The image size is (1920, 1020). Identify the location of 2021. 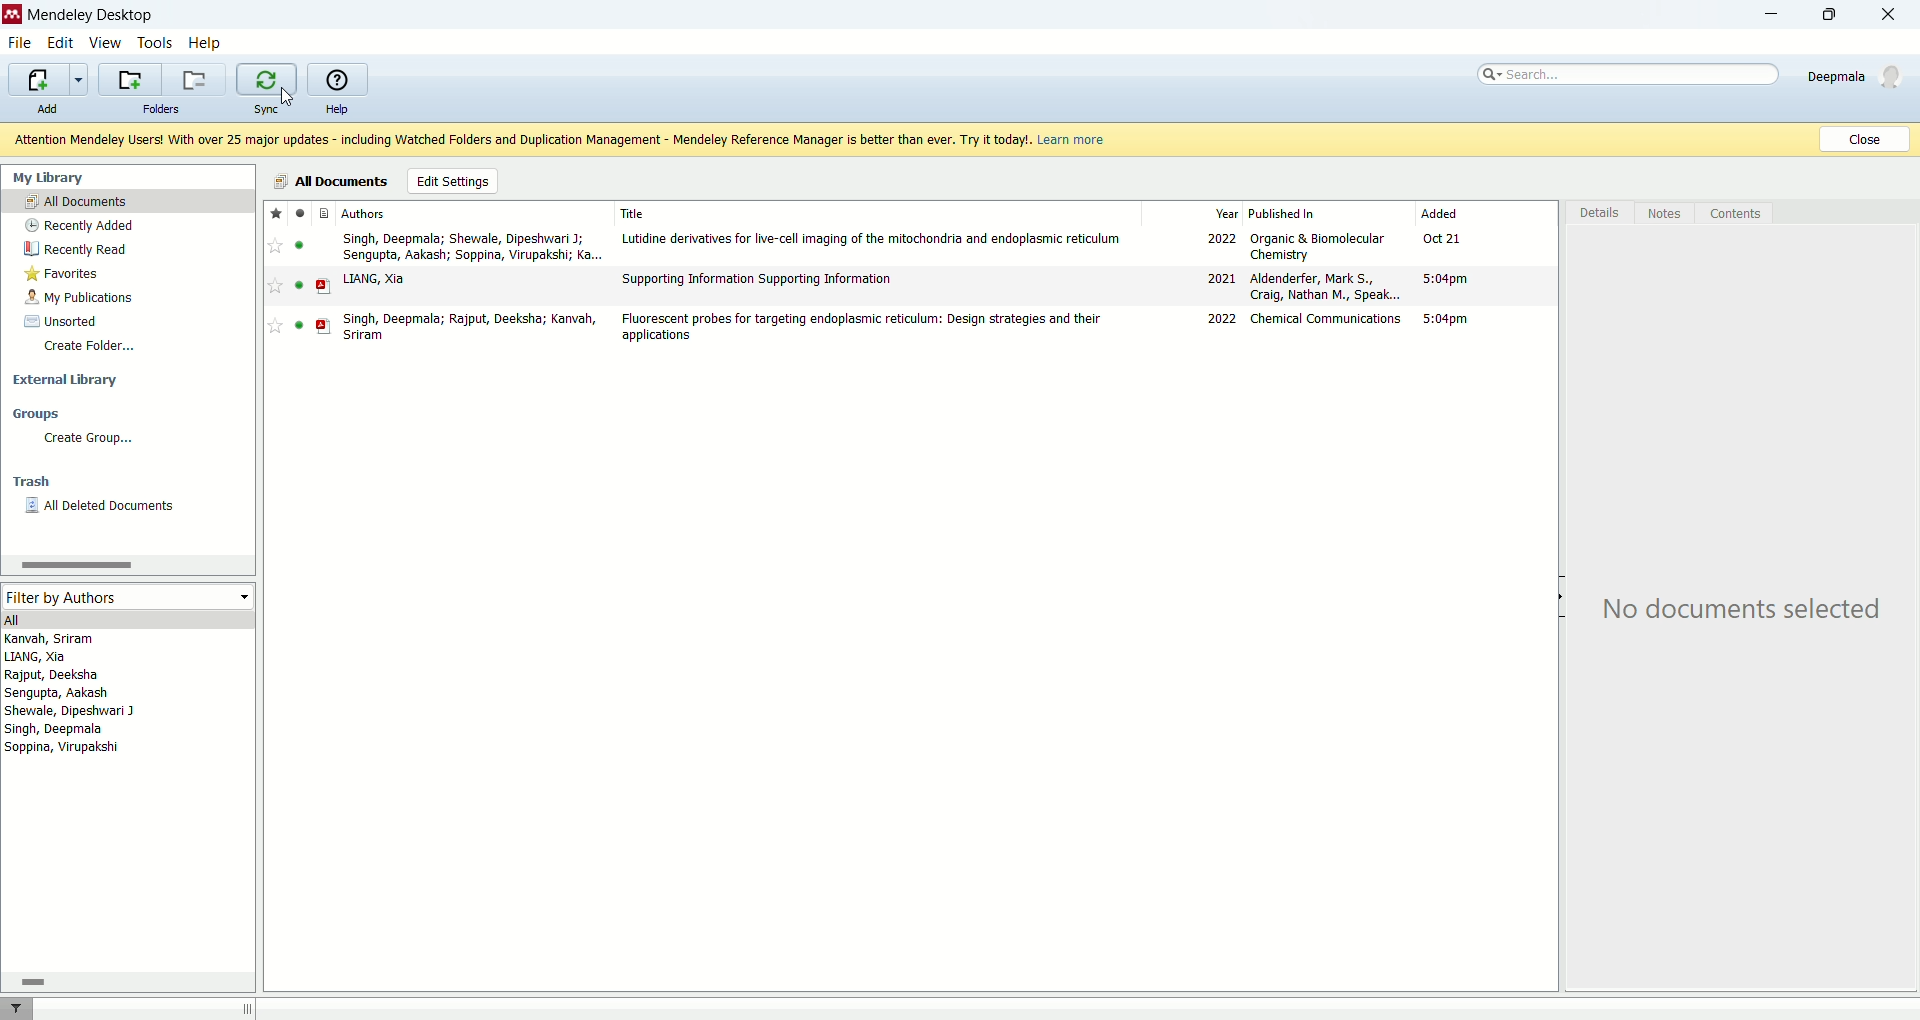
(1222, 285).